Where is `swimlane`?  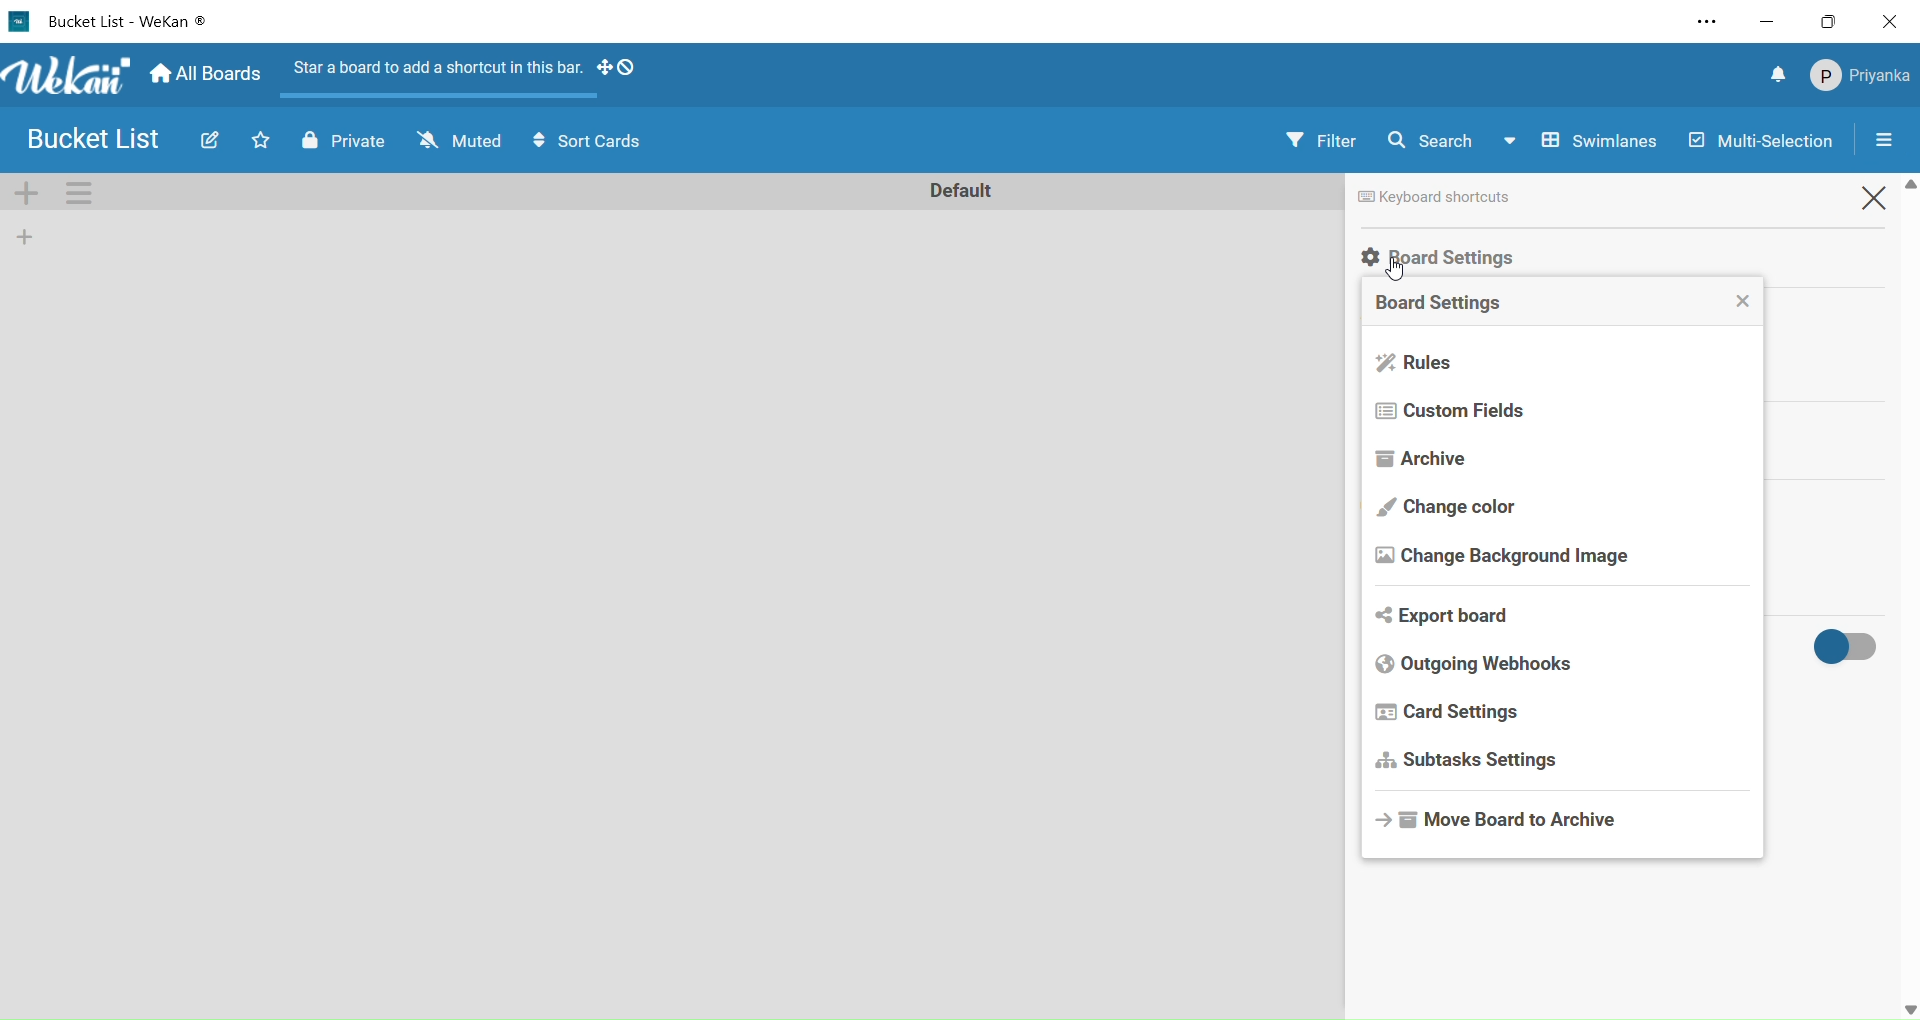 swimlane is located at coordinates (1582, 139).